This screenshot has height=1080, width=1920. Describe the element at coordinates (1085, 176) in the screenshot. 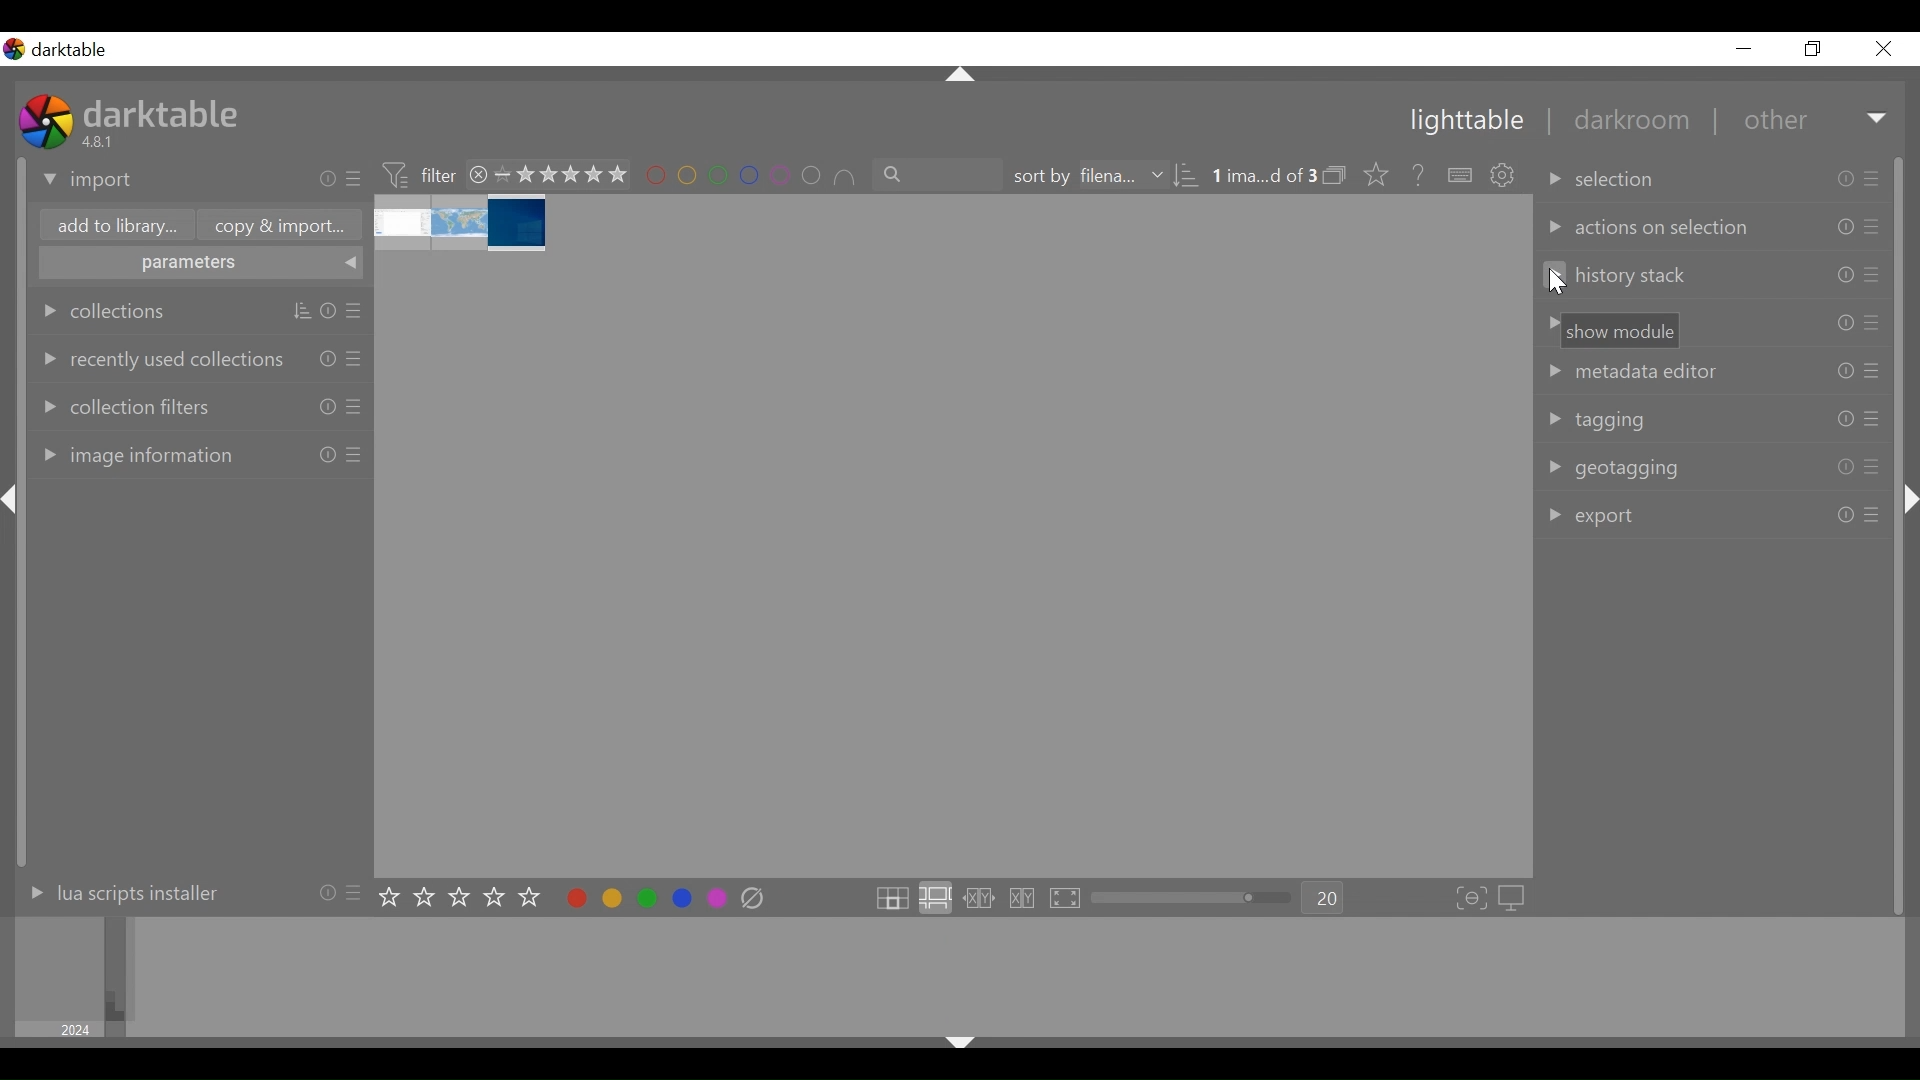

I see `sort by` at that location.